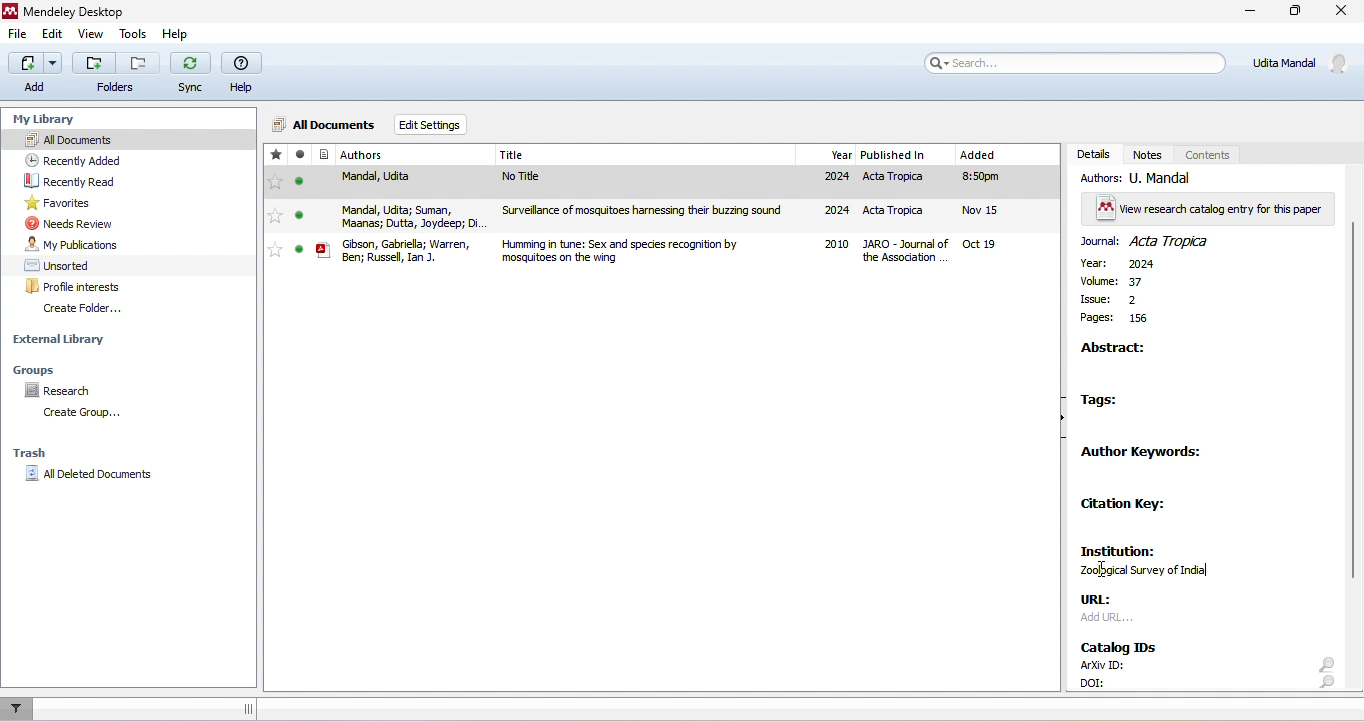 This screenshot has width=1364, height=722. I want to click on remove, so click(140, 63).